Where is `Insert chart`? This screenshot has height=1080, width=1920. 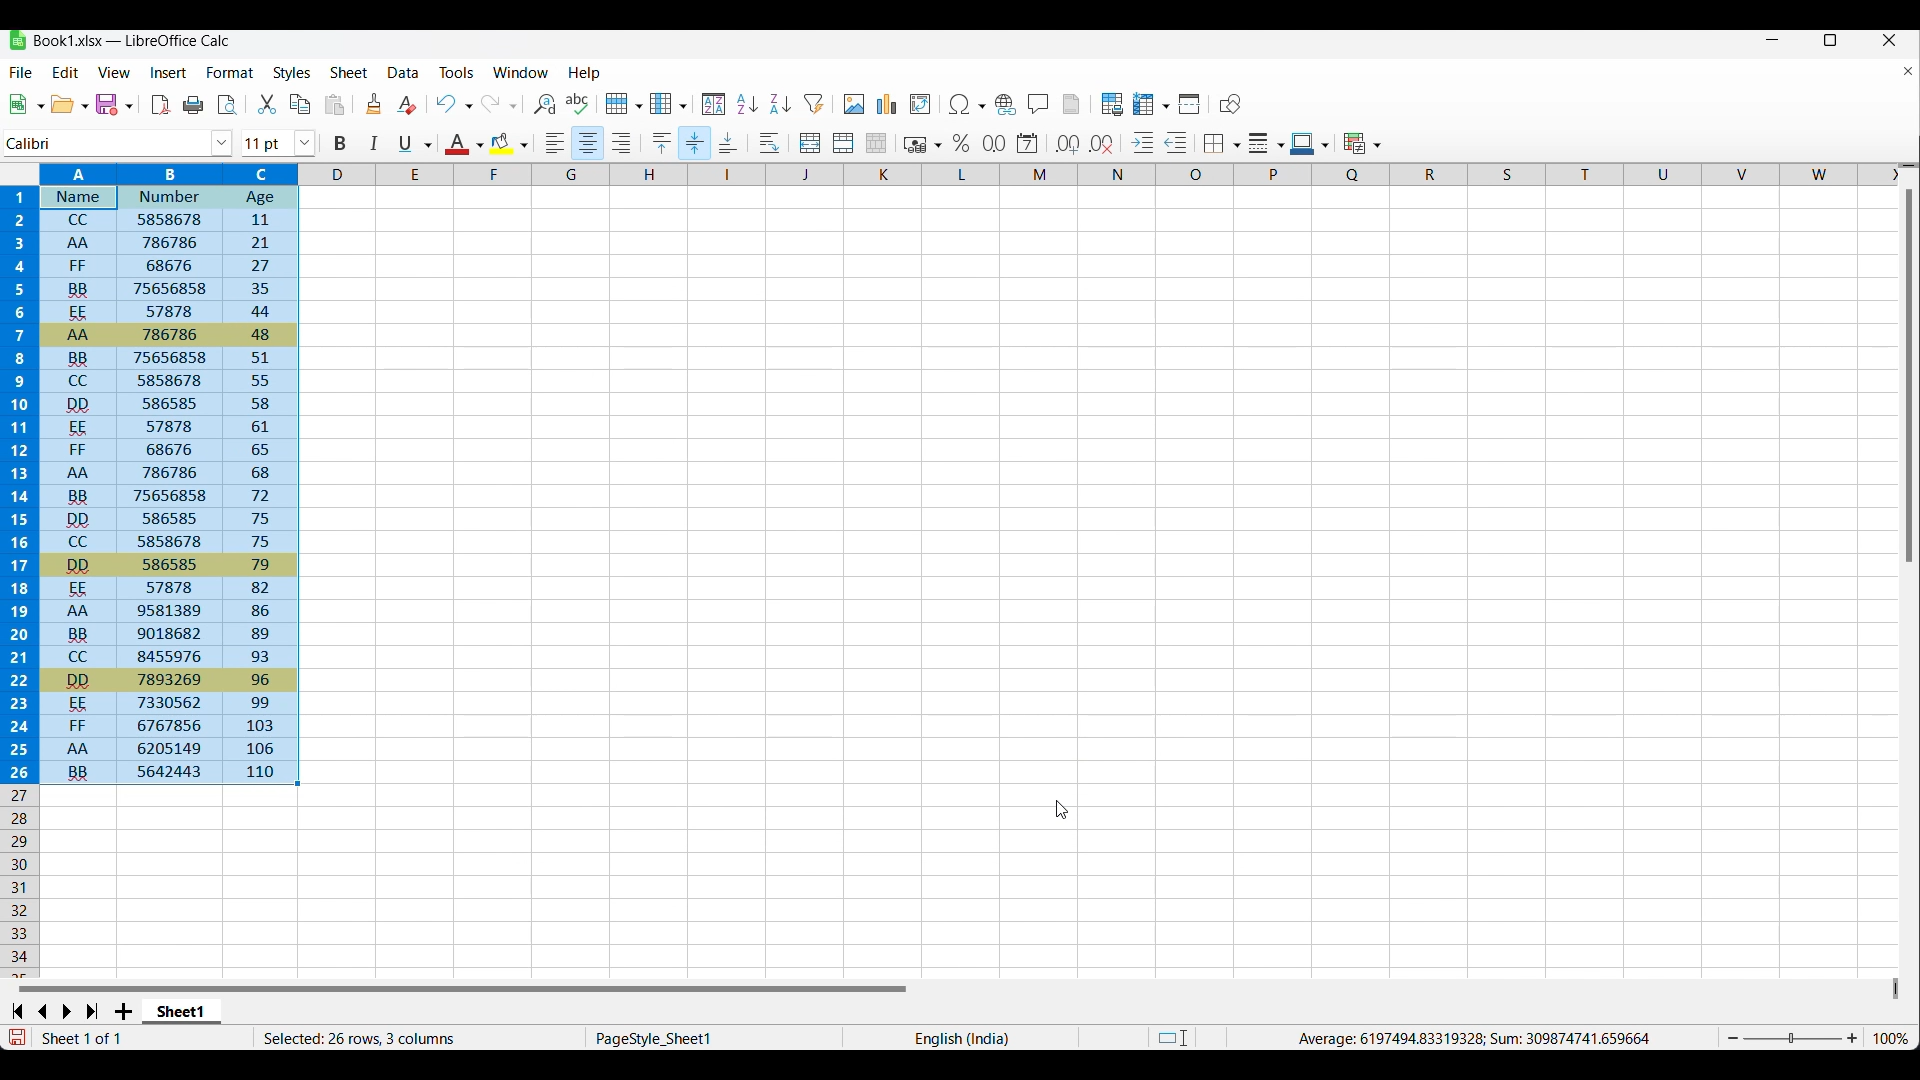
Insert chart is located at coordinates (888, 104).